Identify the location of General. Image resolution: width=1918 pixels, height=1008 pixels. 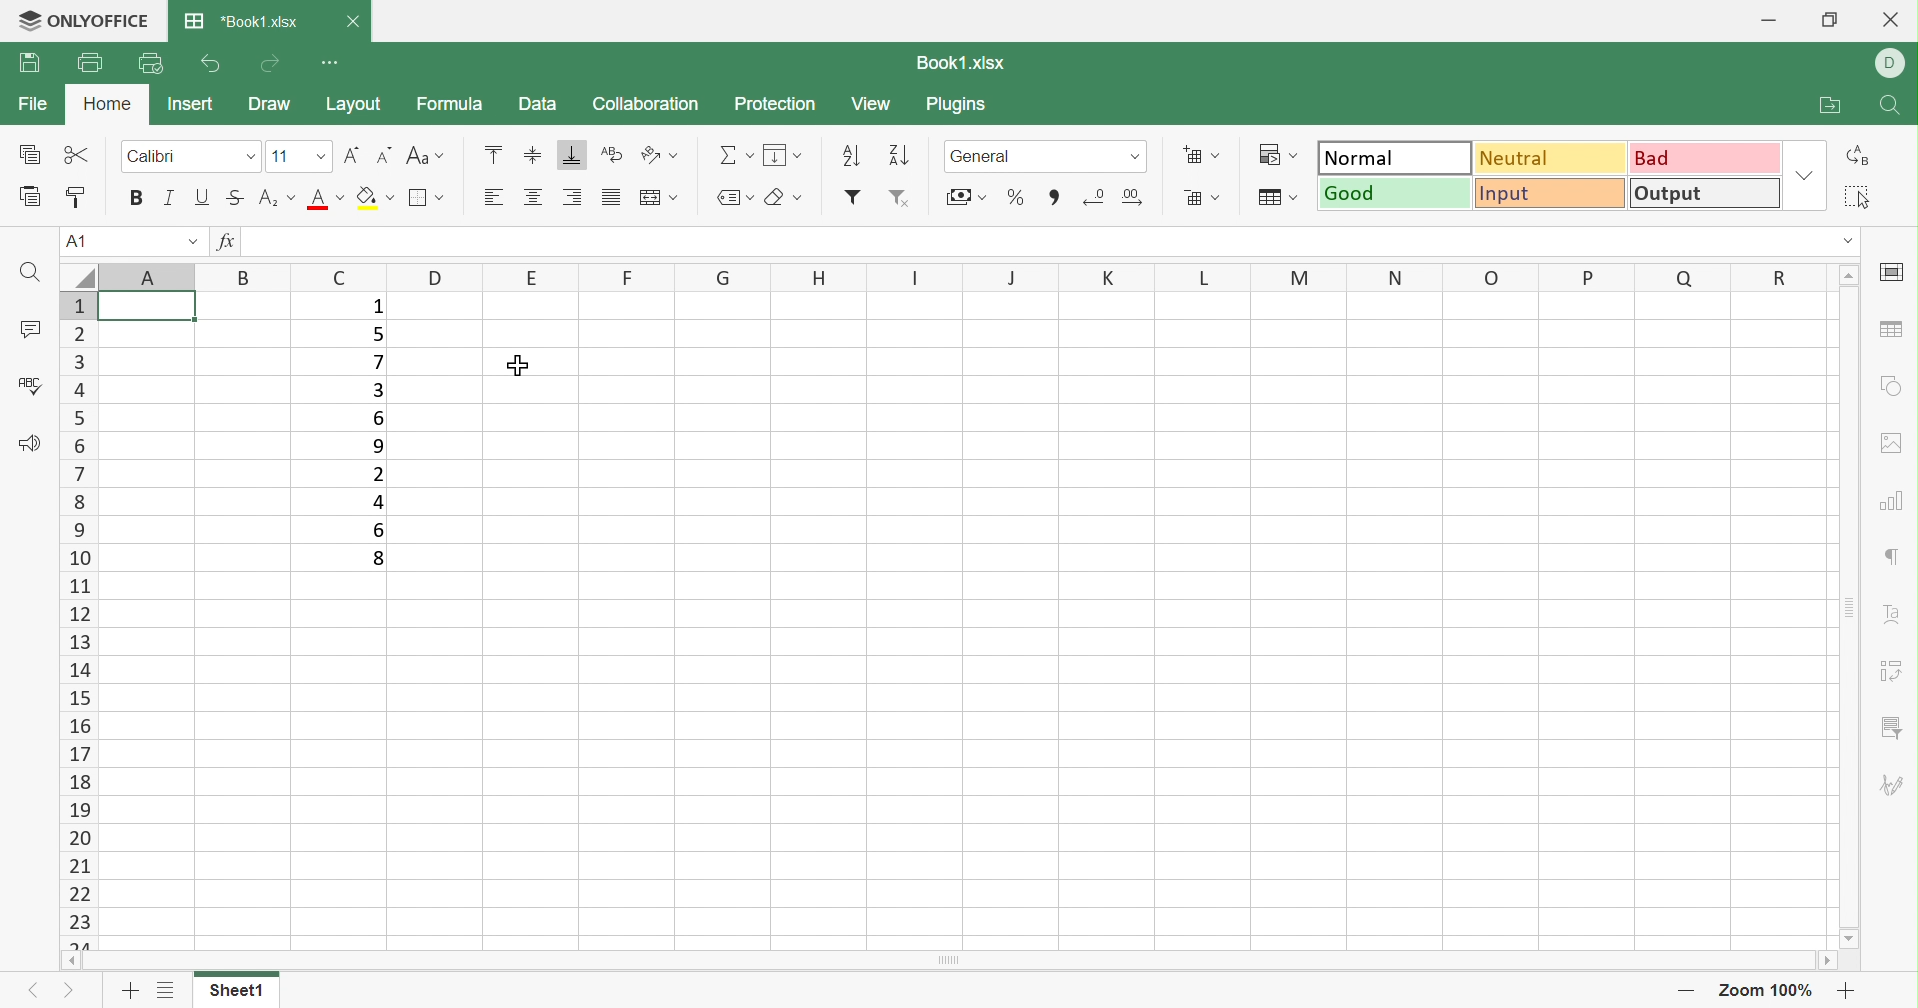
(984, 158).